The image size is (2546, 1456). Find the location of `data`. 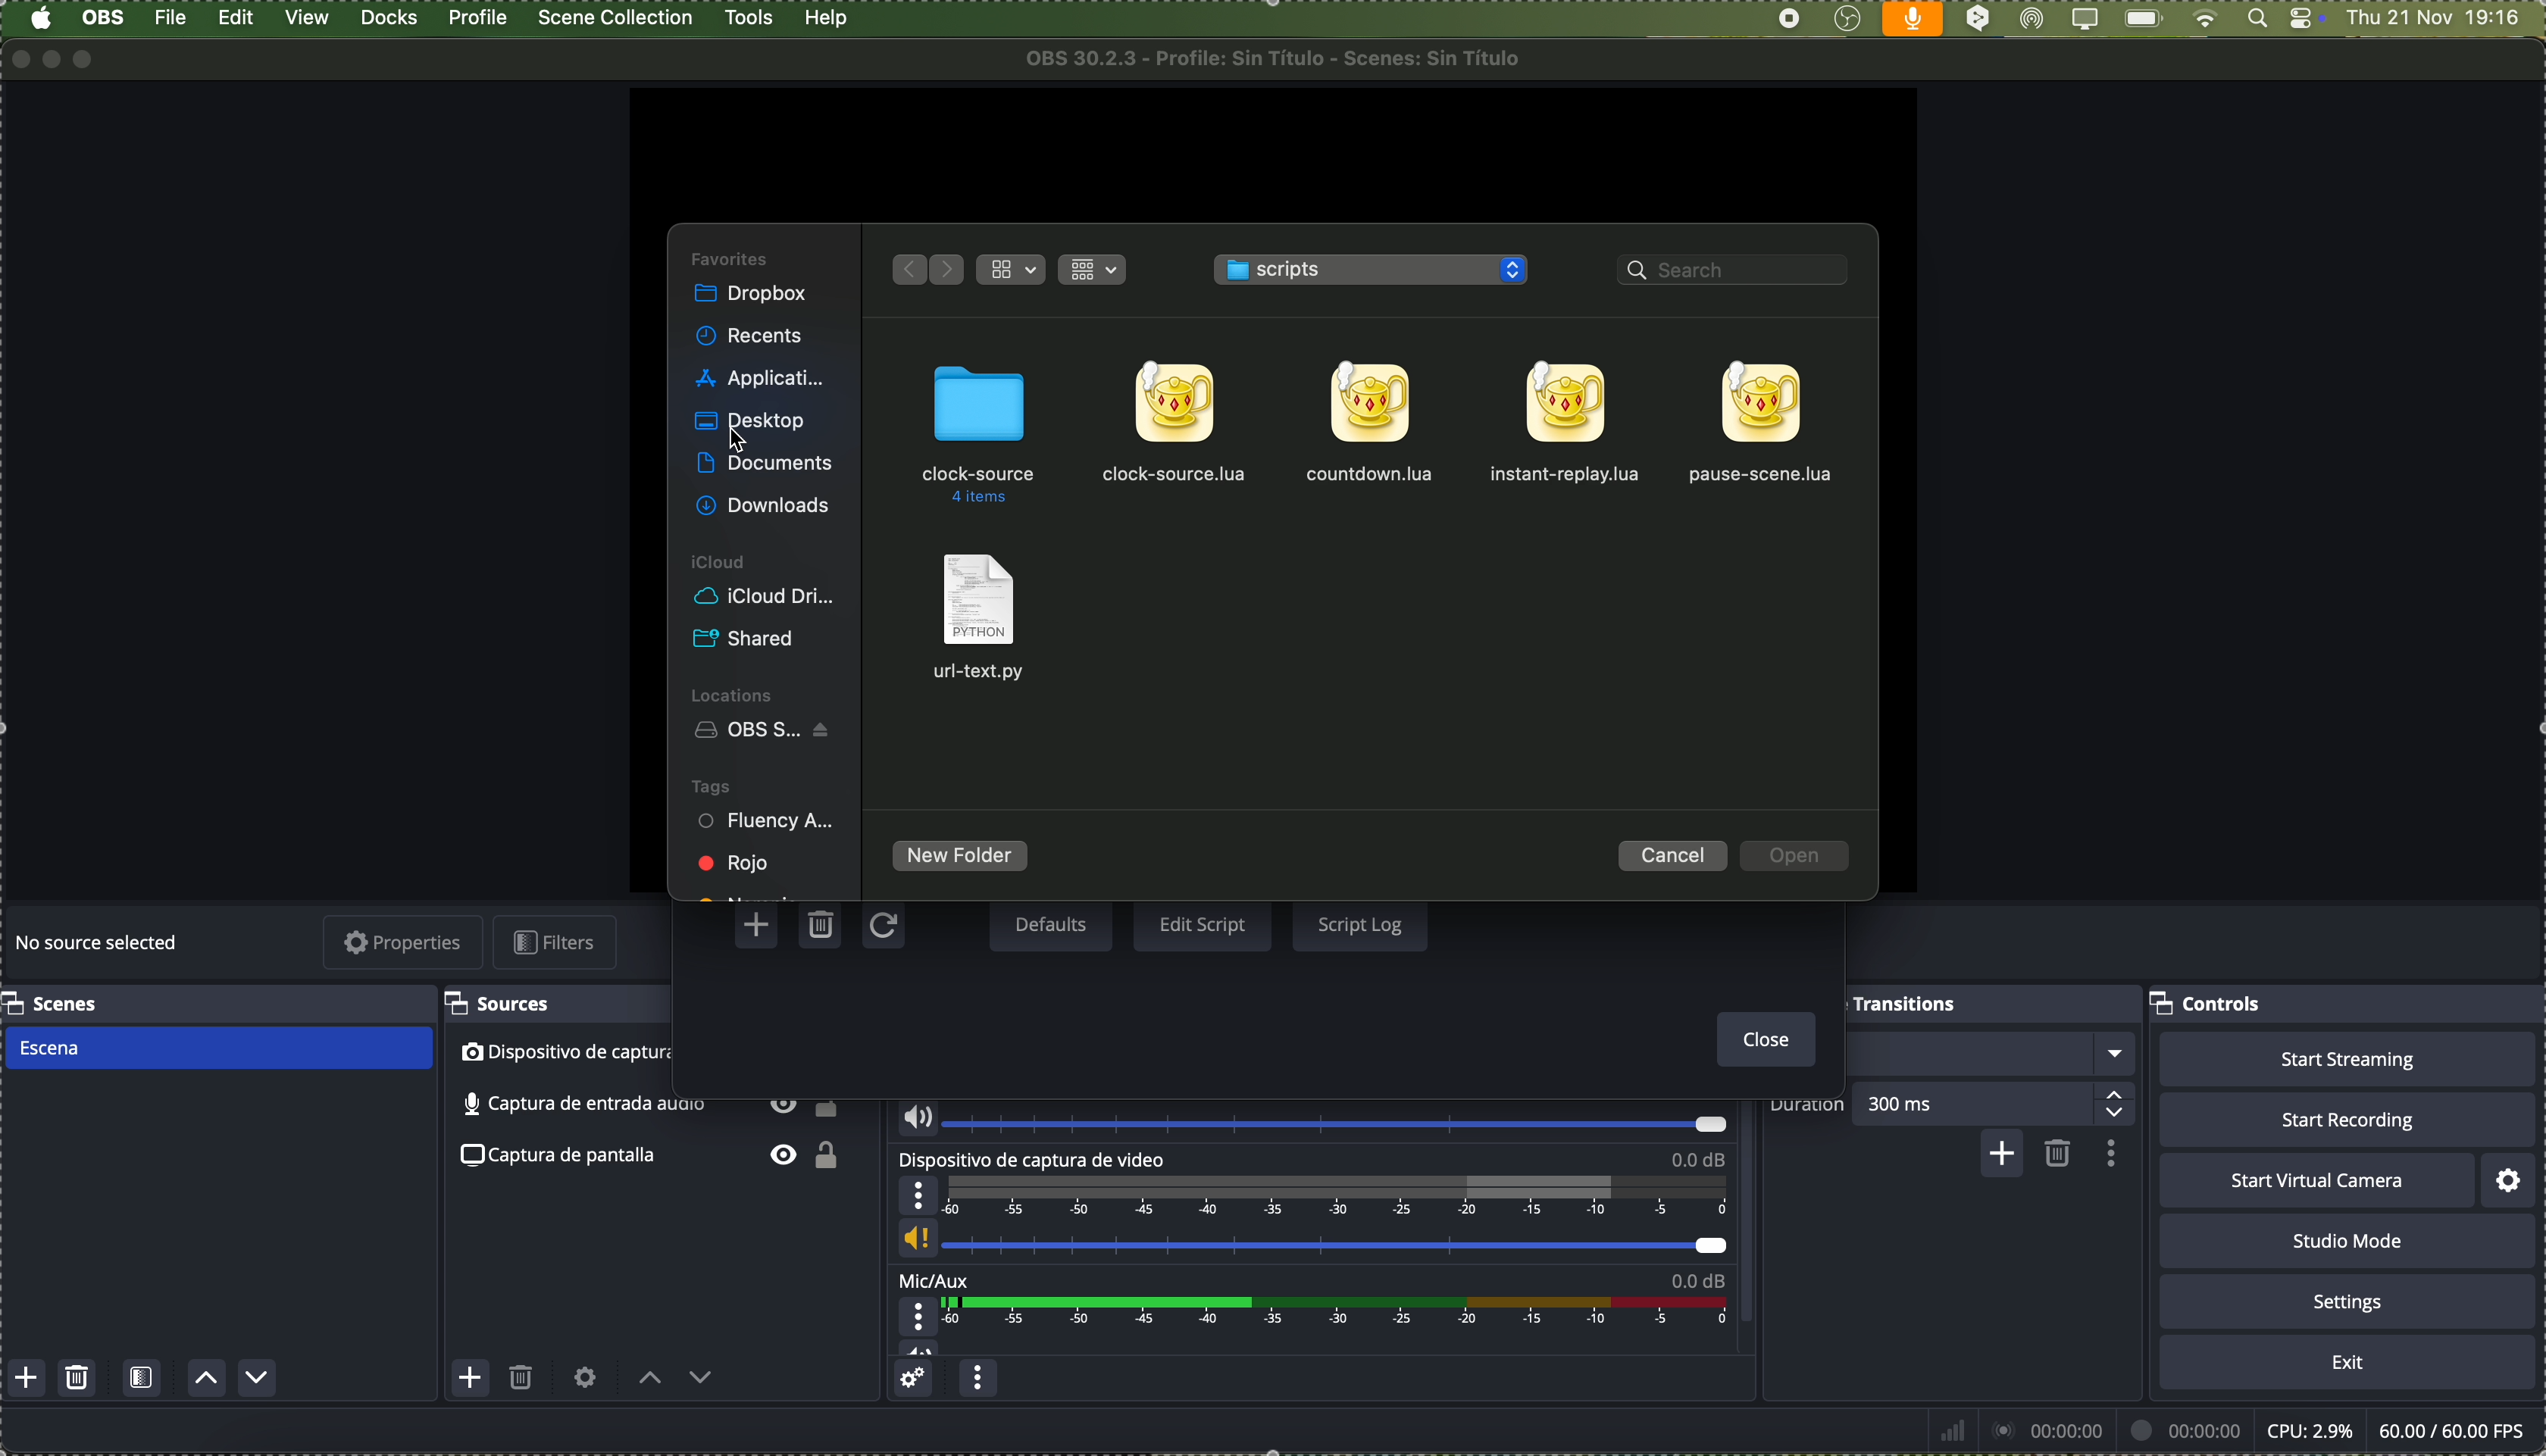

data is located at coordinates (2230, 1430).